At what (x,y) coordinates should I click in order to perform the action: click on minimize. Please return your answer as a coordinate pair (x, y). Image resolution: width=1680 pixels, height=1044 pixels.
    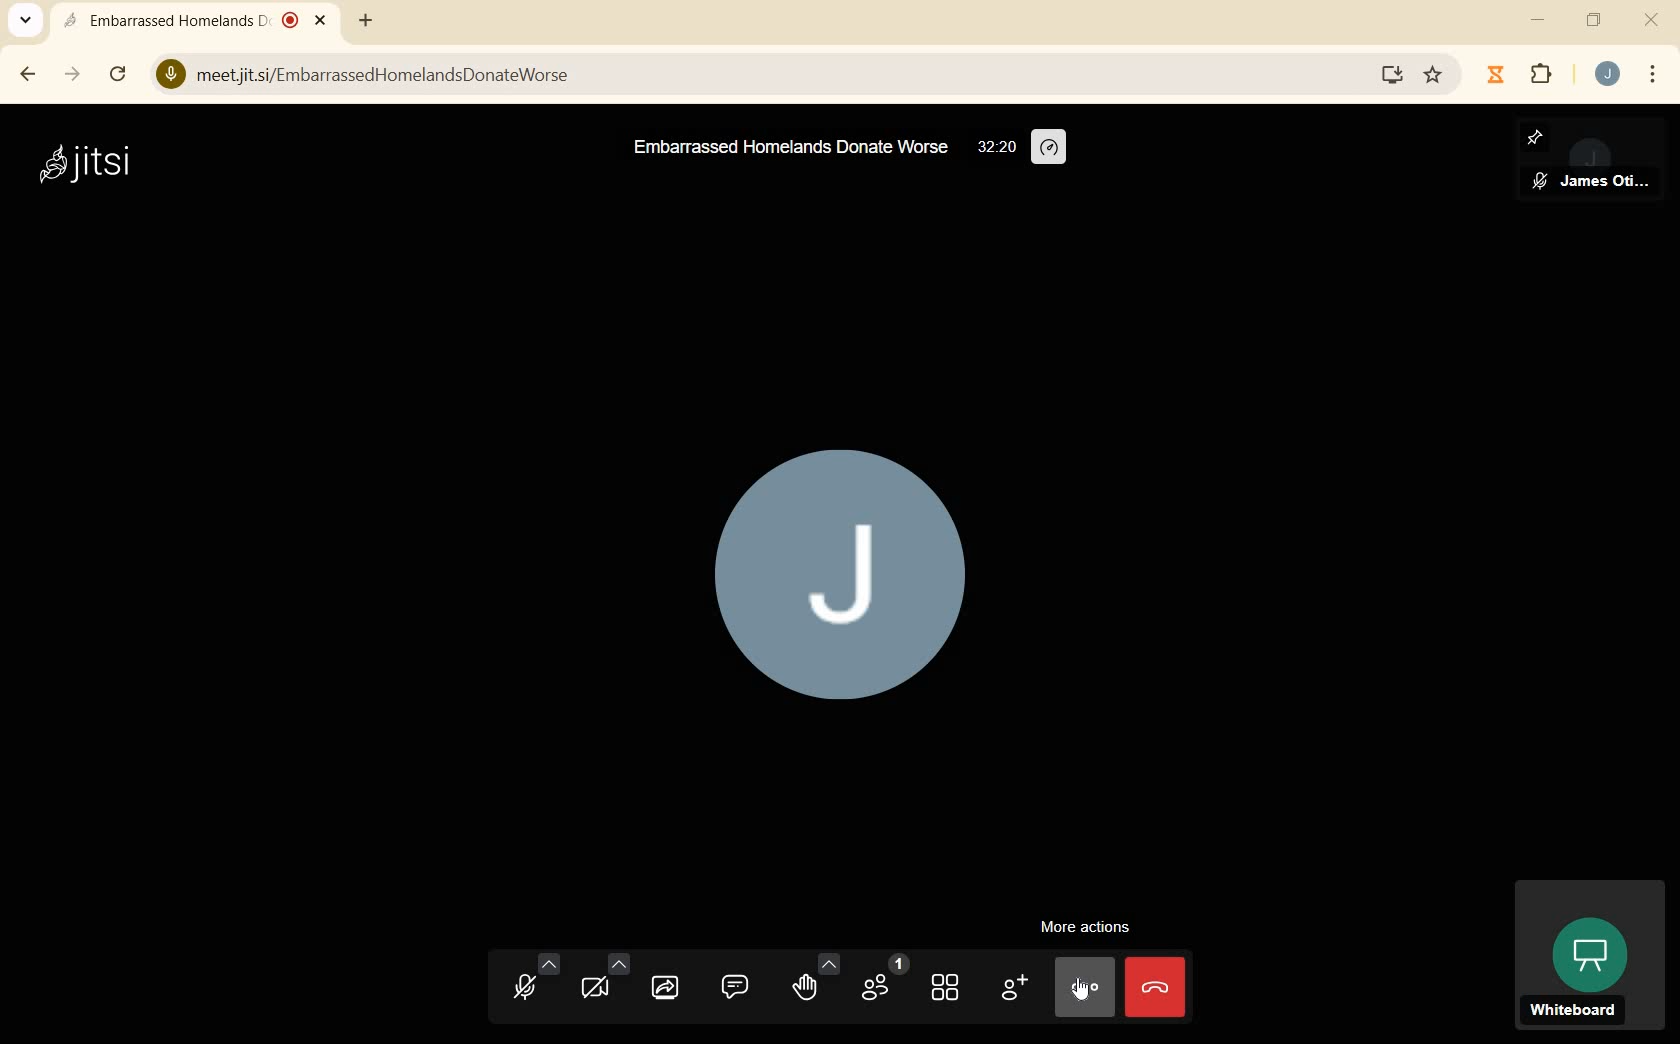
    Looking at the image, I should click on (1540, 22).